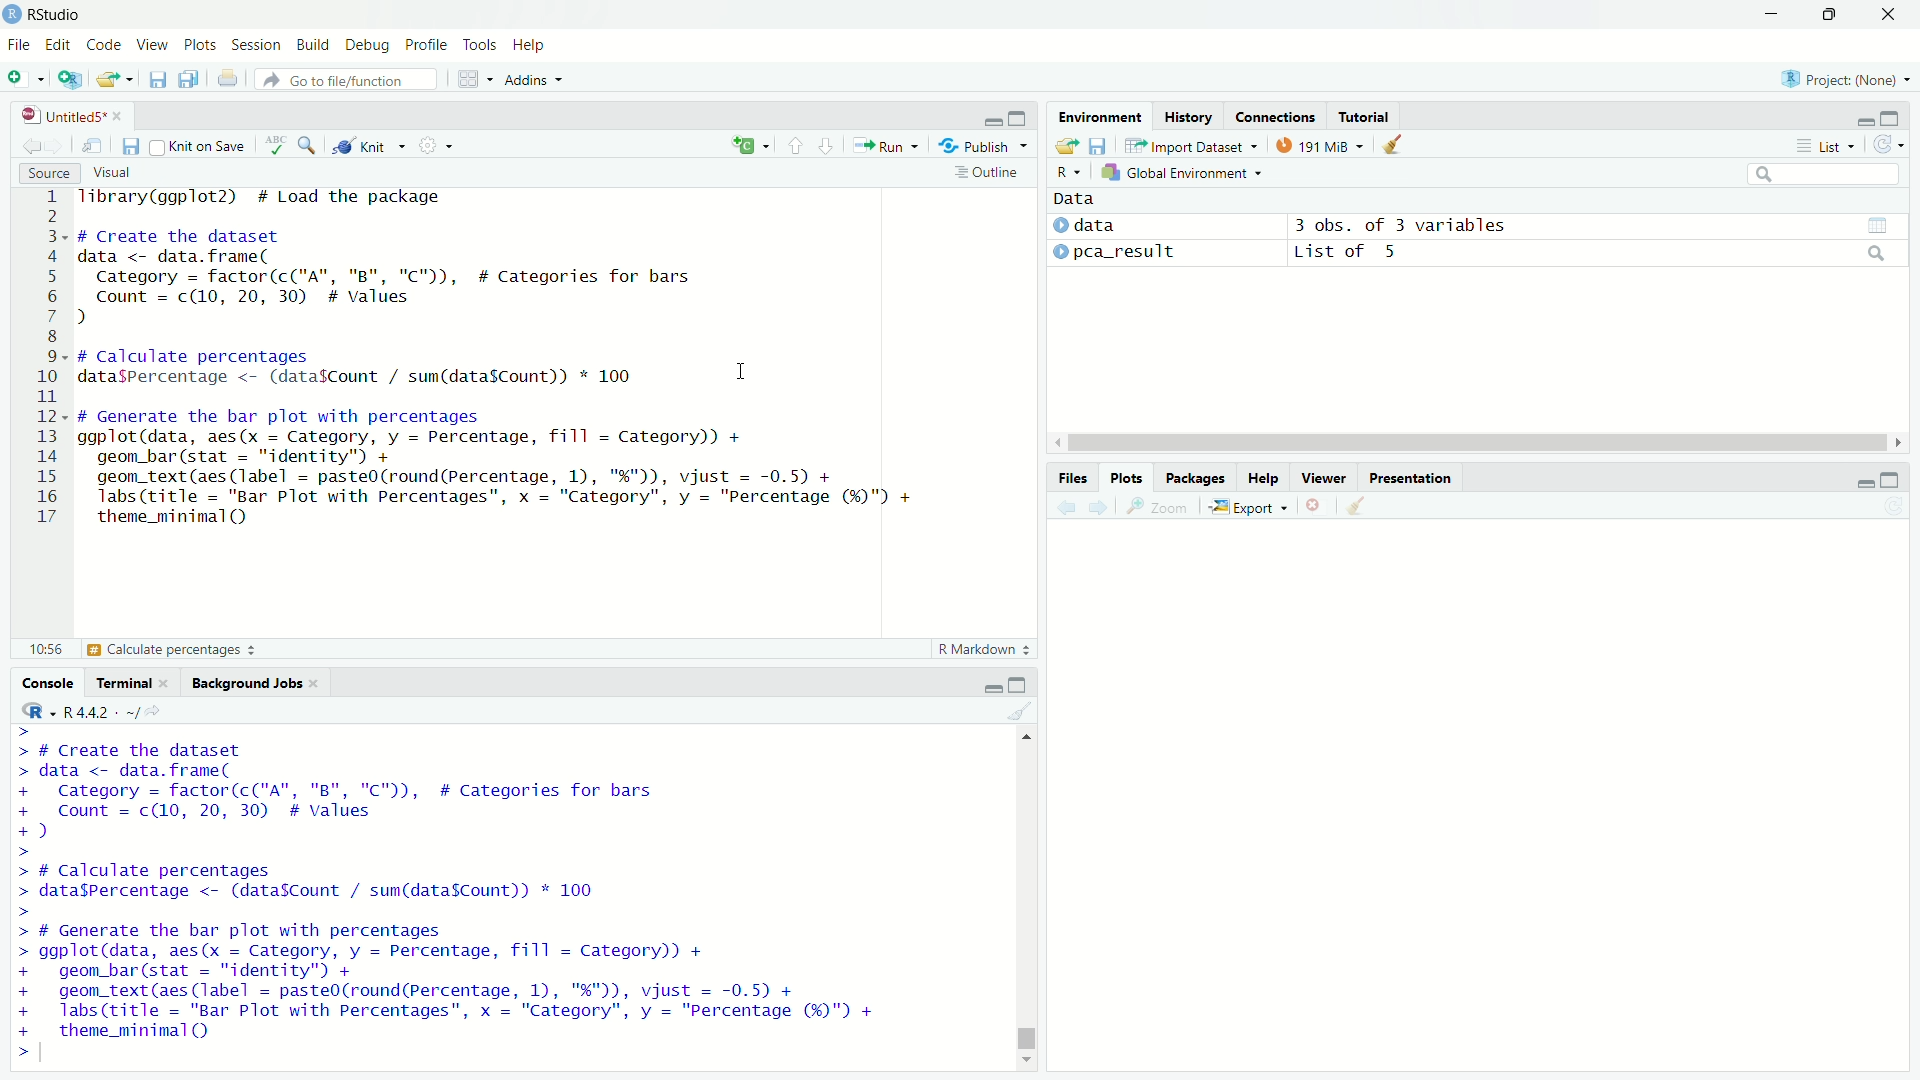 The height and width of the screenshot is (1080, 1920). What do you see at coordinates (986, 175) in the screenshot?
I see `outline` at bounding box center [986, 175].